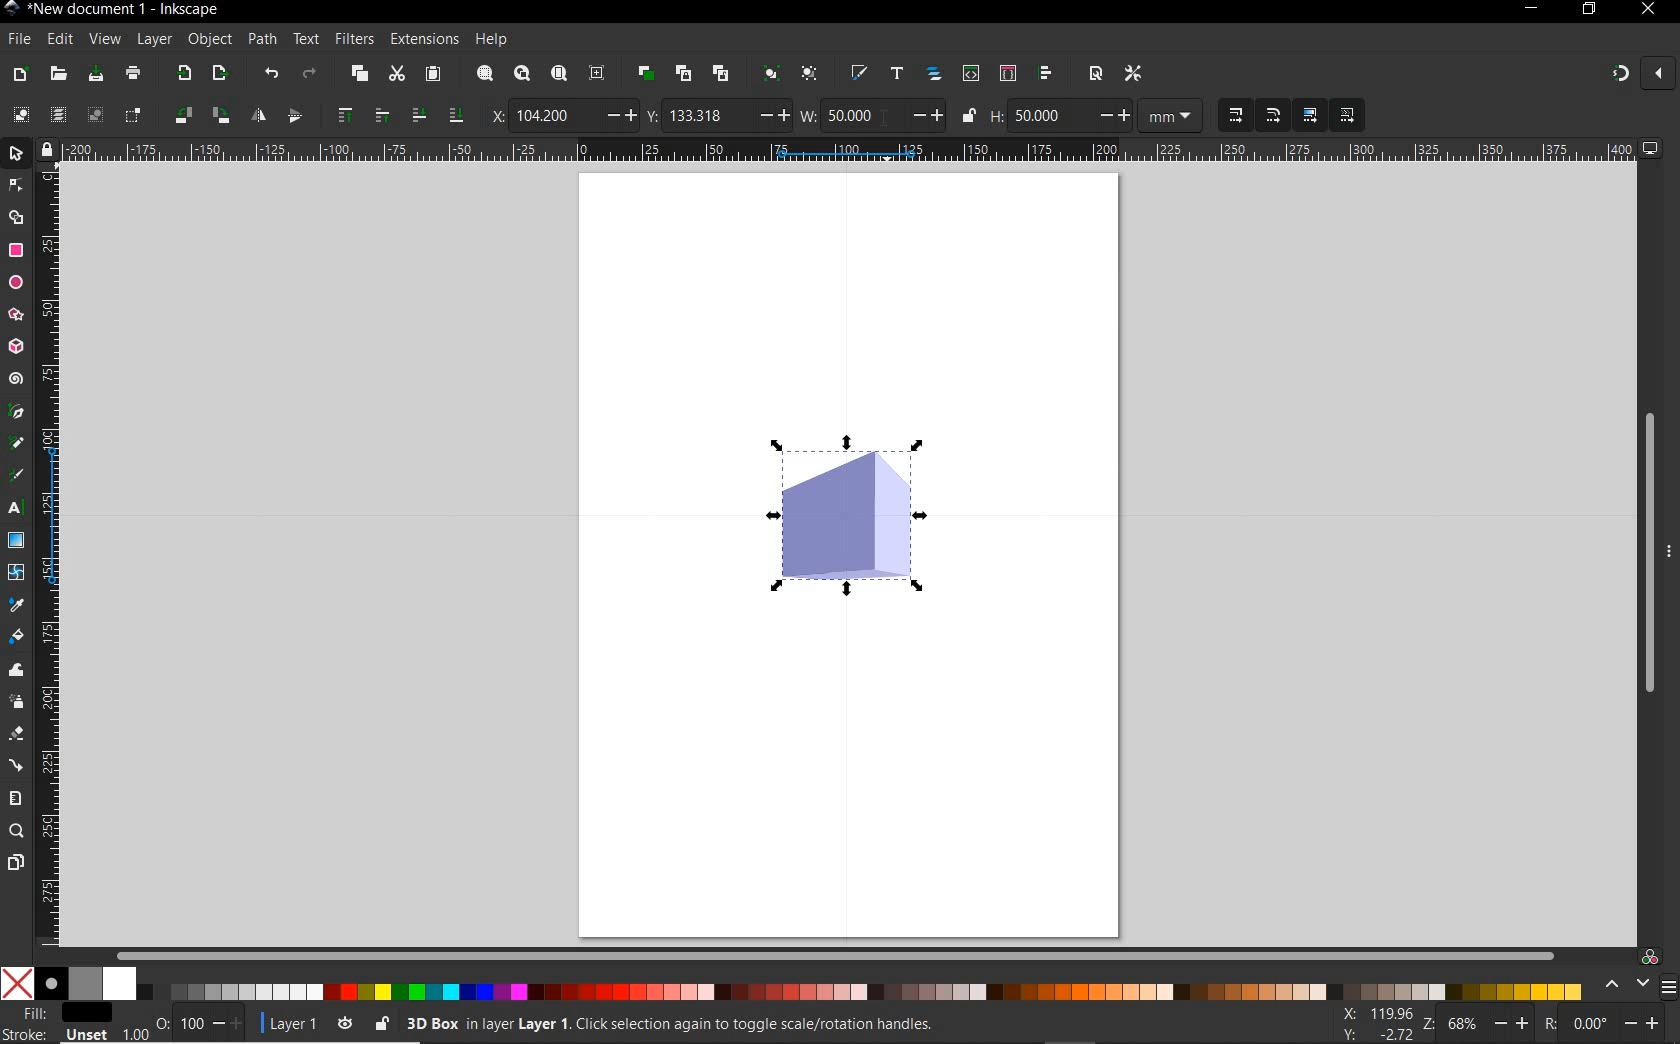  Describe the element at coordinates (15, 510) in the screenshot. I see `text tool` at that location.